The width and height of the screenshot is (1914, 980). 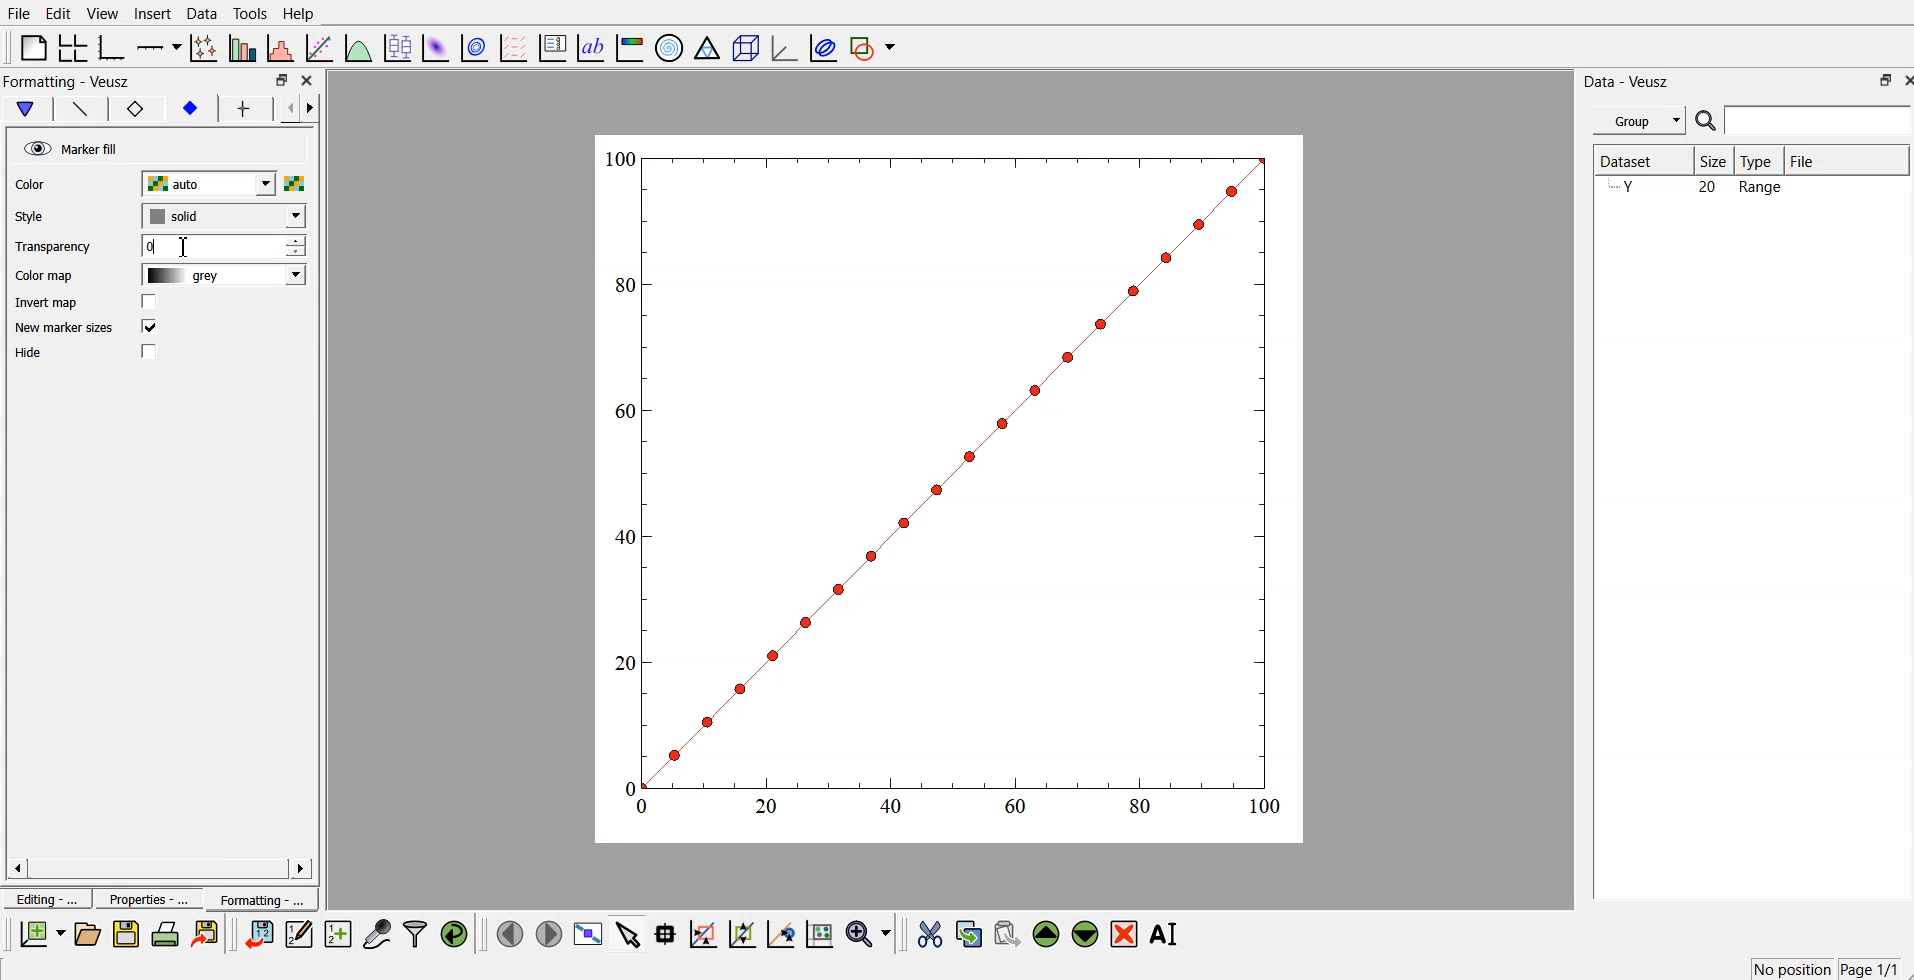 What do you see at coordinates (33, 47) in the screenshot?
I see `blank page` at bounding box center [33, 47].